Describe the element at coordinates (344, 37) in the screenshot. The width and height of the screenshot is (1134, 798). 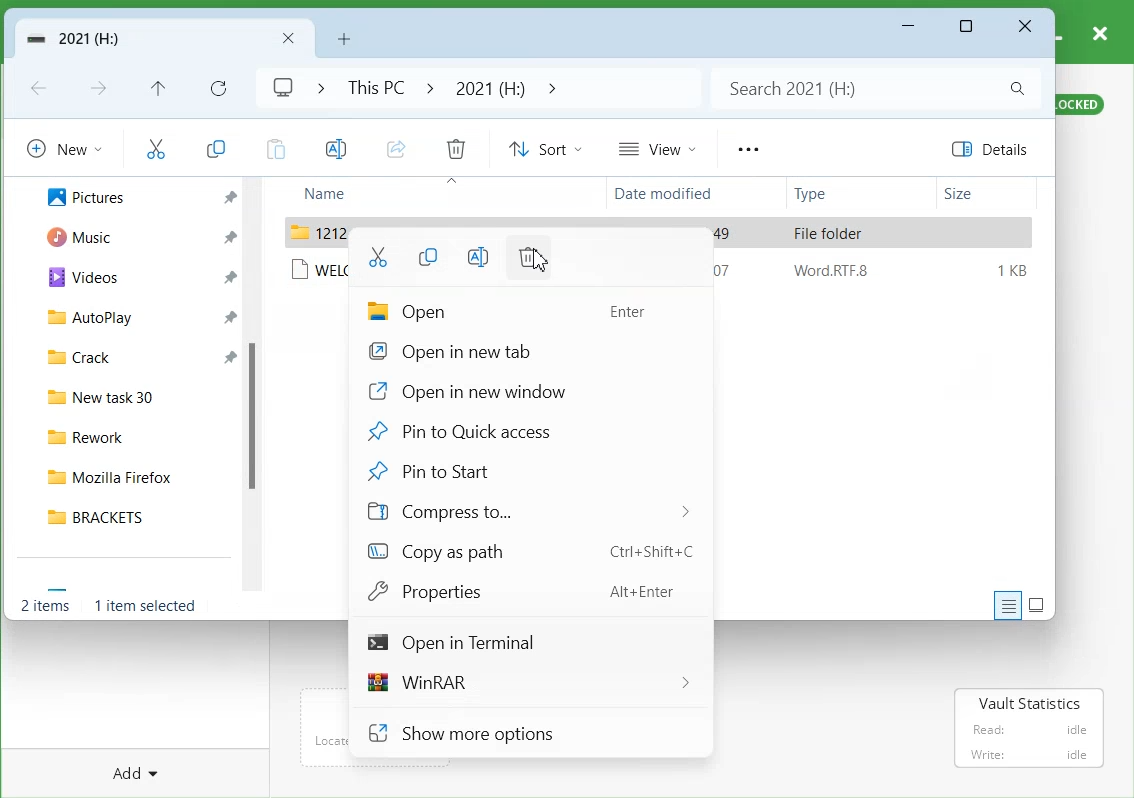
I see `Add New folder` at that location.